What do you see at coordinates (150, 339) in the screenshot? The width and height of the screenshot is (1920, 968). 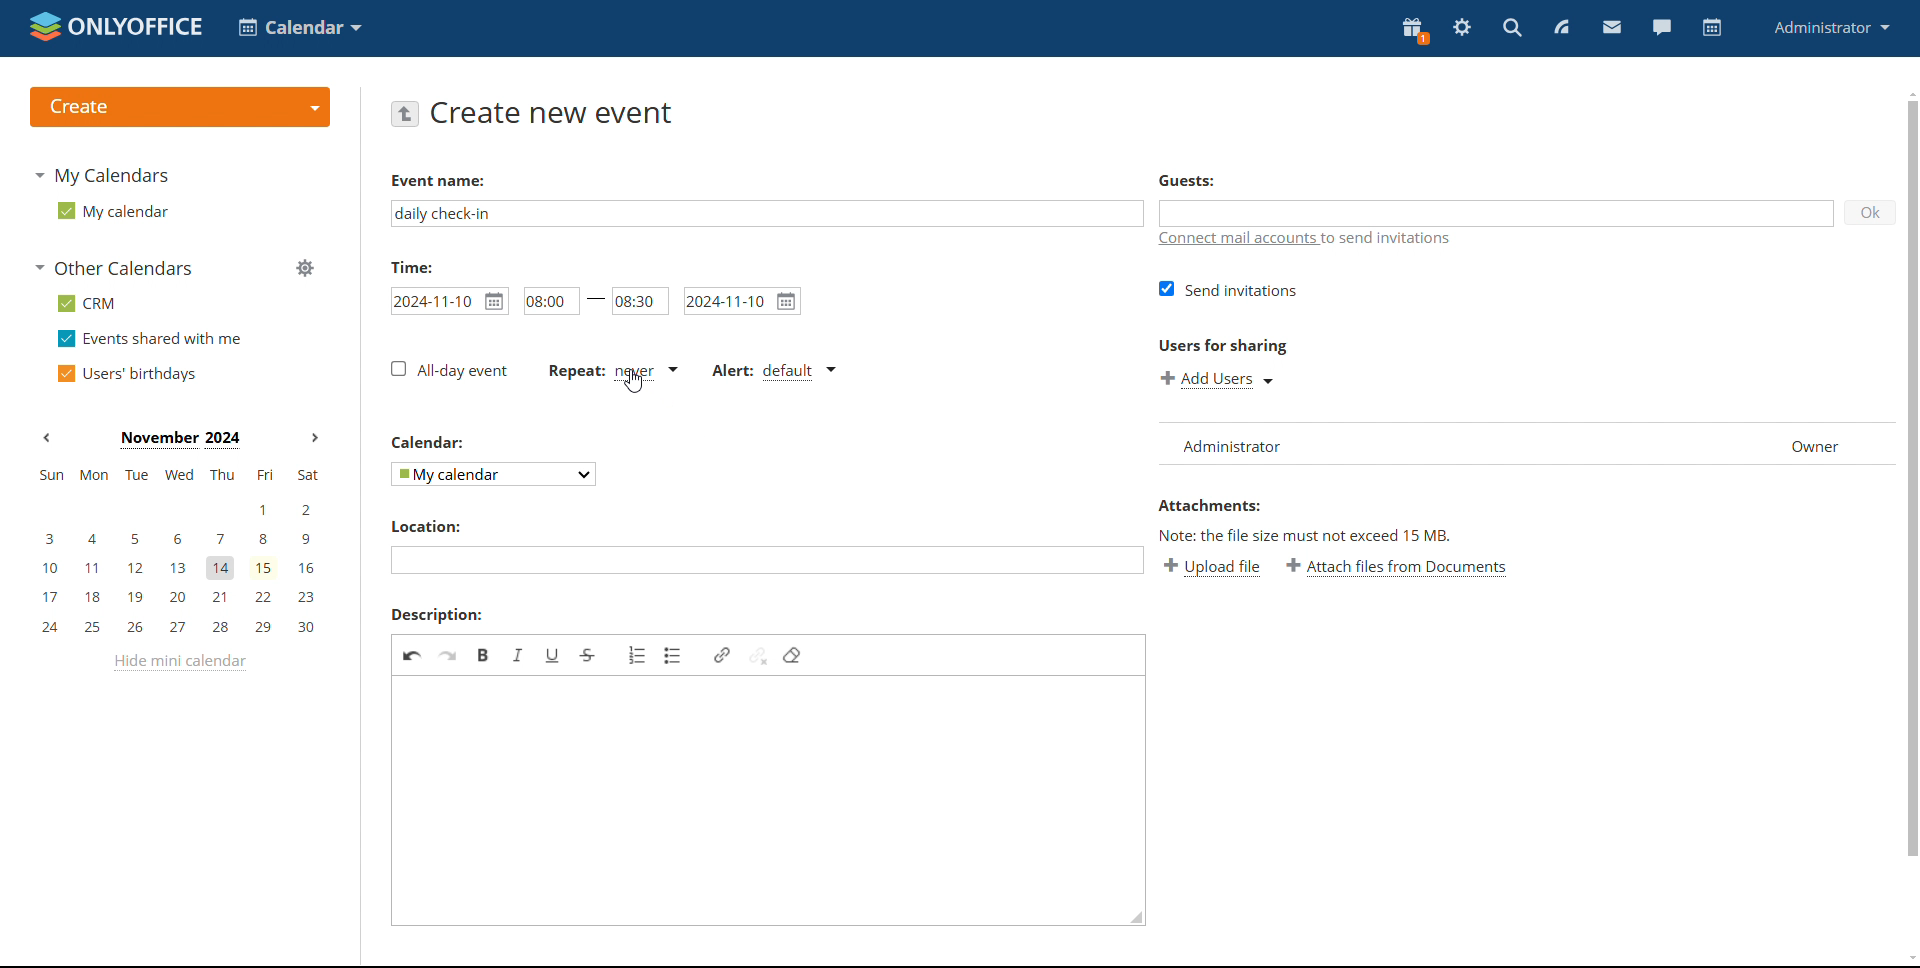 I see `events shared with me` at bounding box center [150, 339].